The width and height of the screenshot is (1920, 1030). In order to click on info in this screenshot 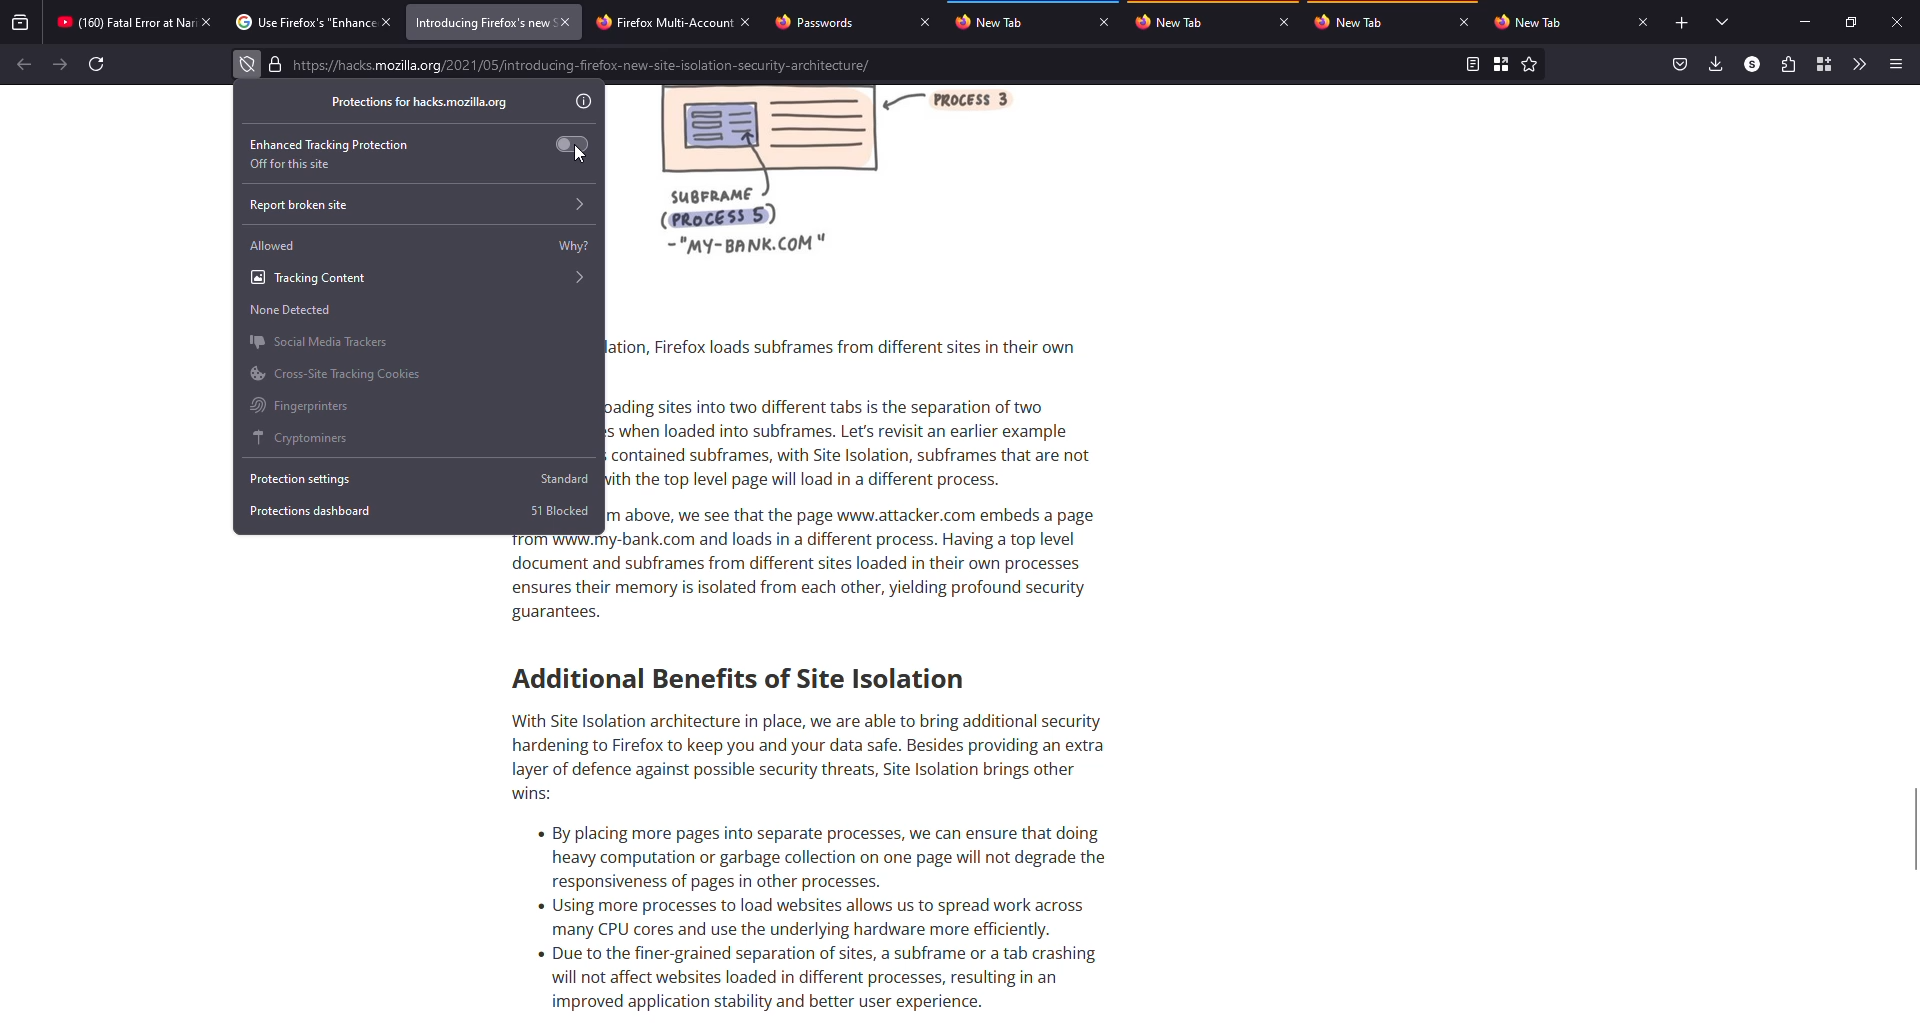, I will do `click(584, 102)`.